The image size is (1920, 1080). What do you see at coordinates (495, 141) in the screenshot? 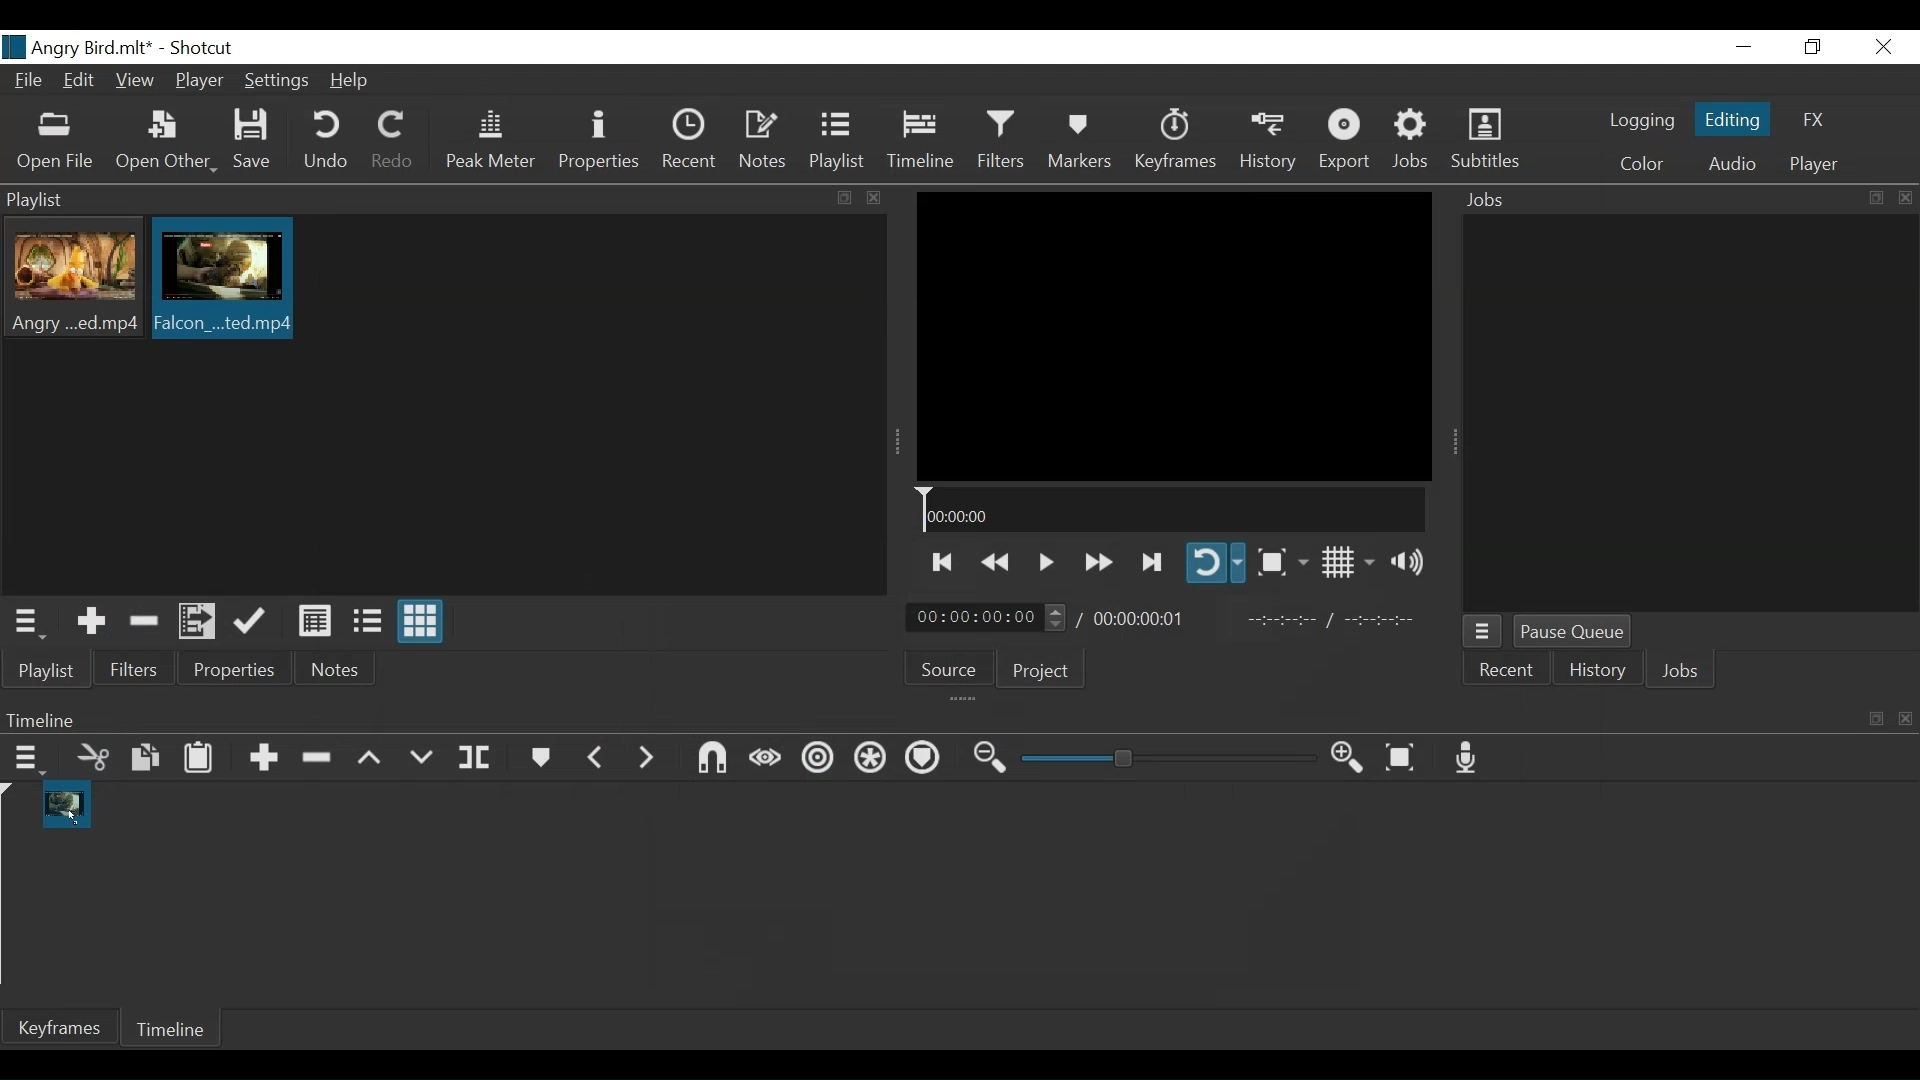
I see `Peak Meter` at bounding box center [495, 141].